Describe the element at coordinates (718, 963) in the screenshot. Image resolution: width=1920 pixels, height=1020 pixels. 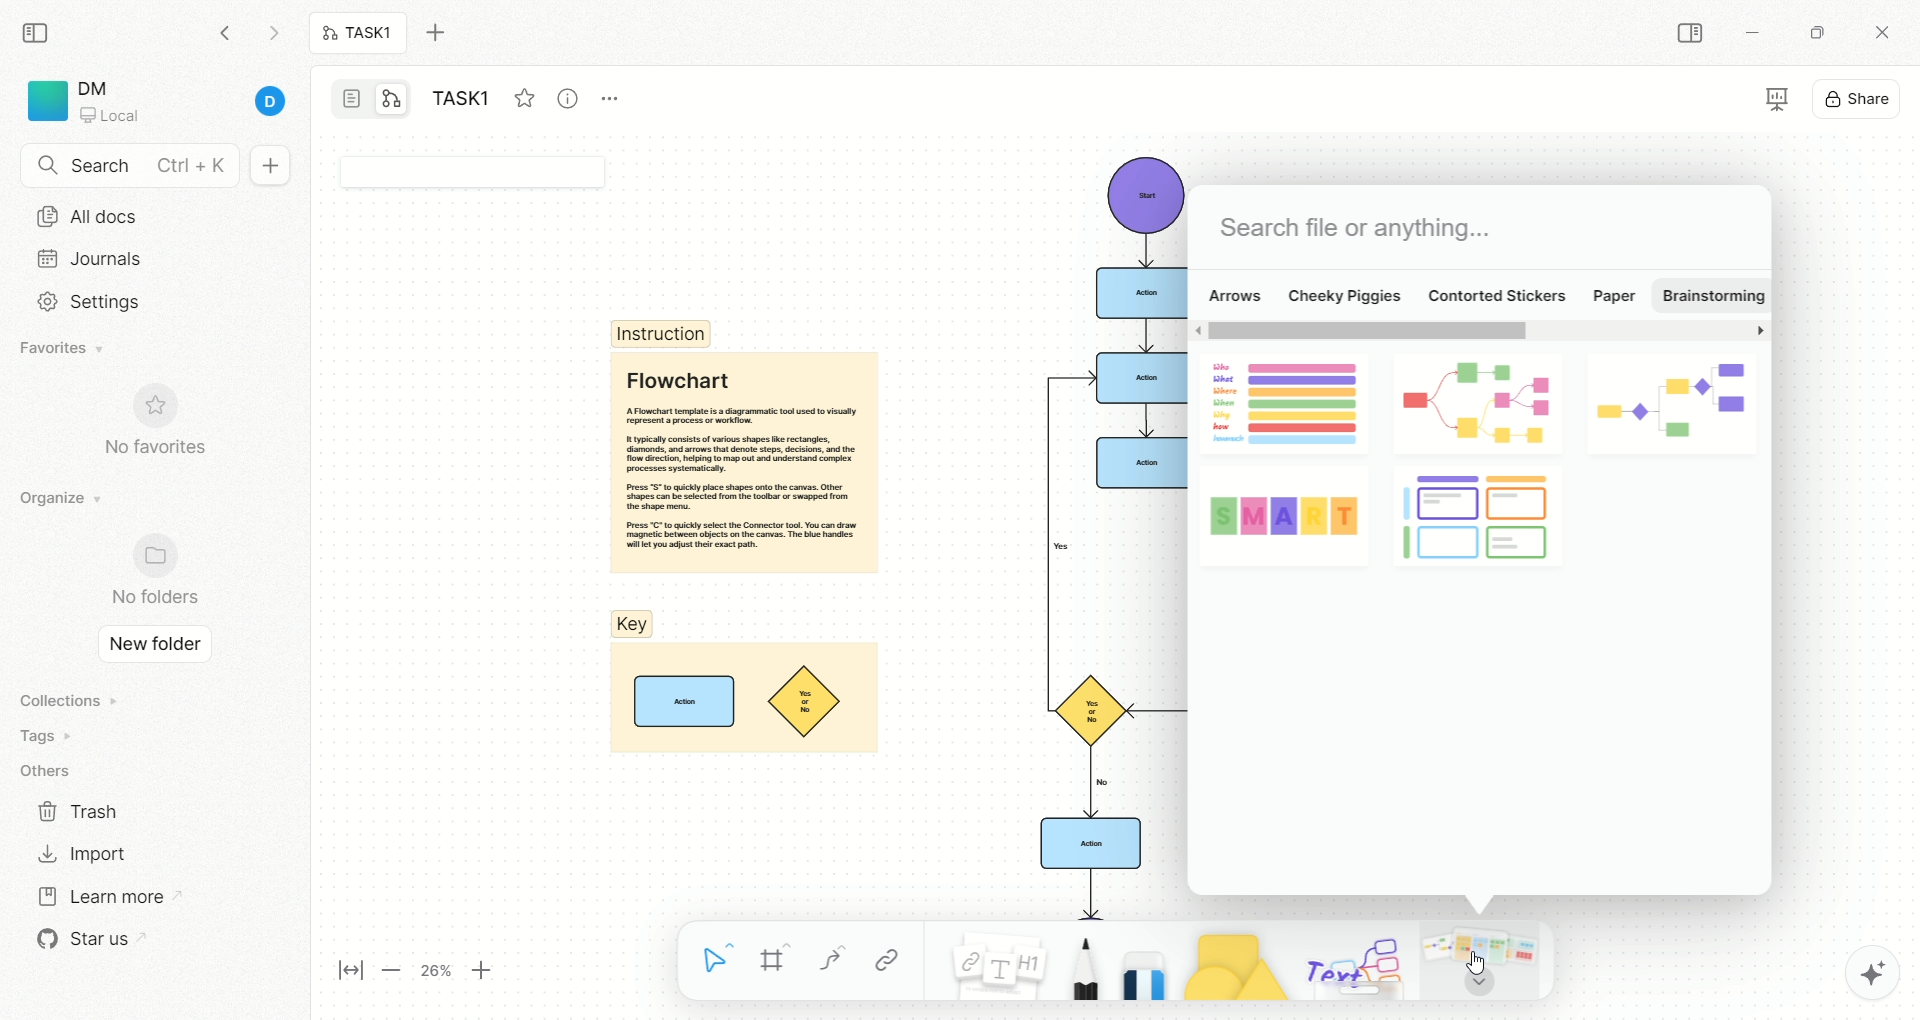
I see `selection` at that location.